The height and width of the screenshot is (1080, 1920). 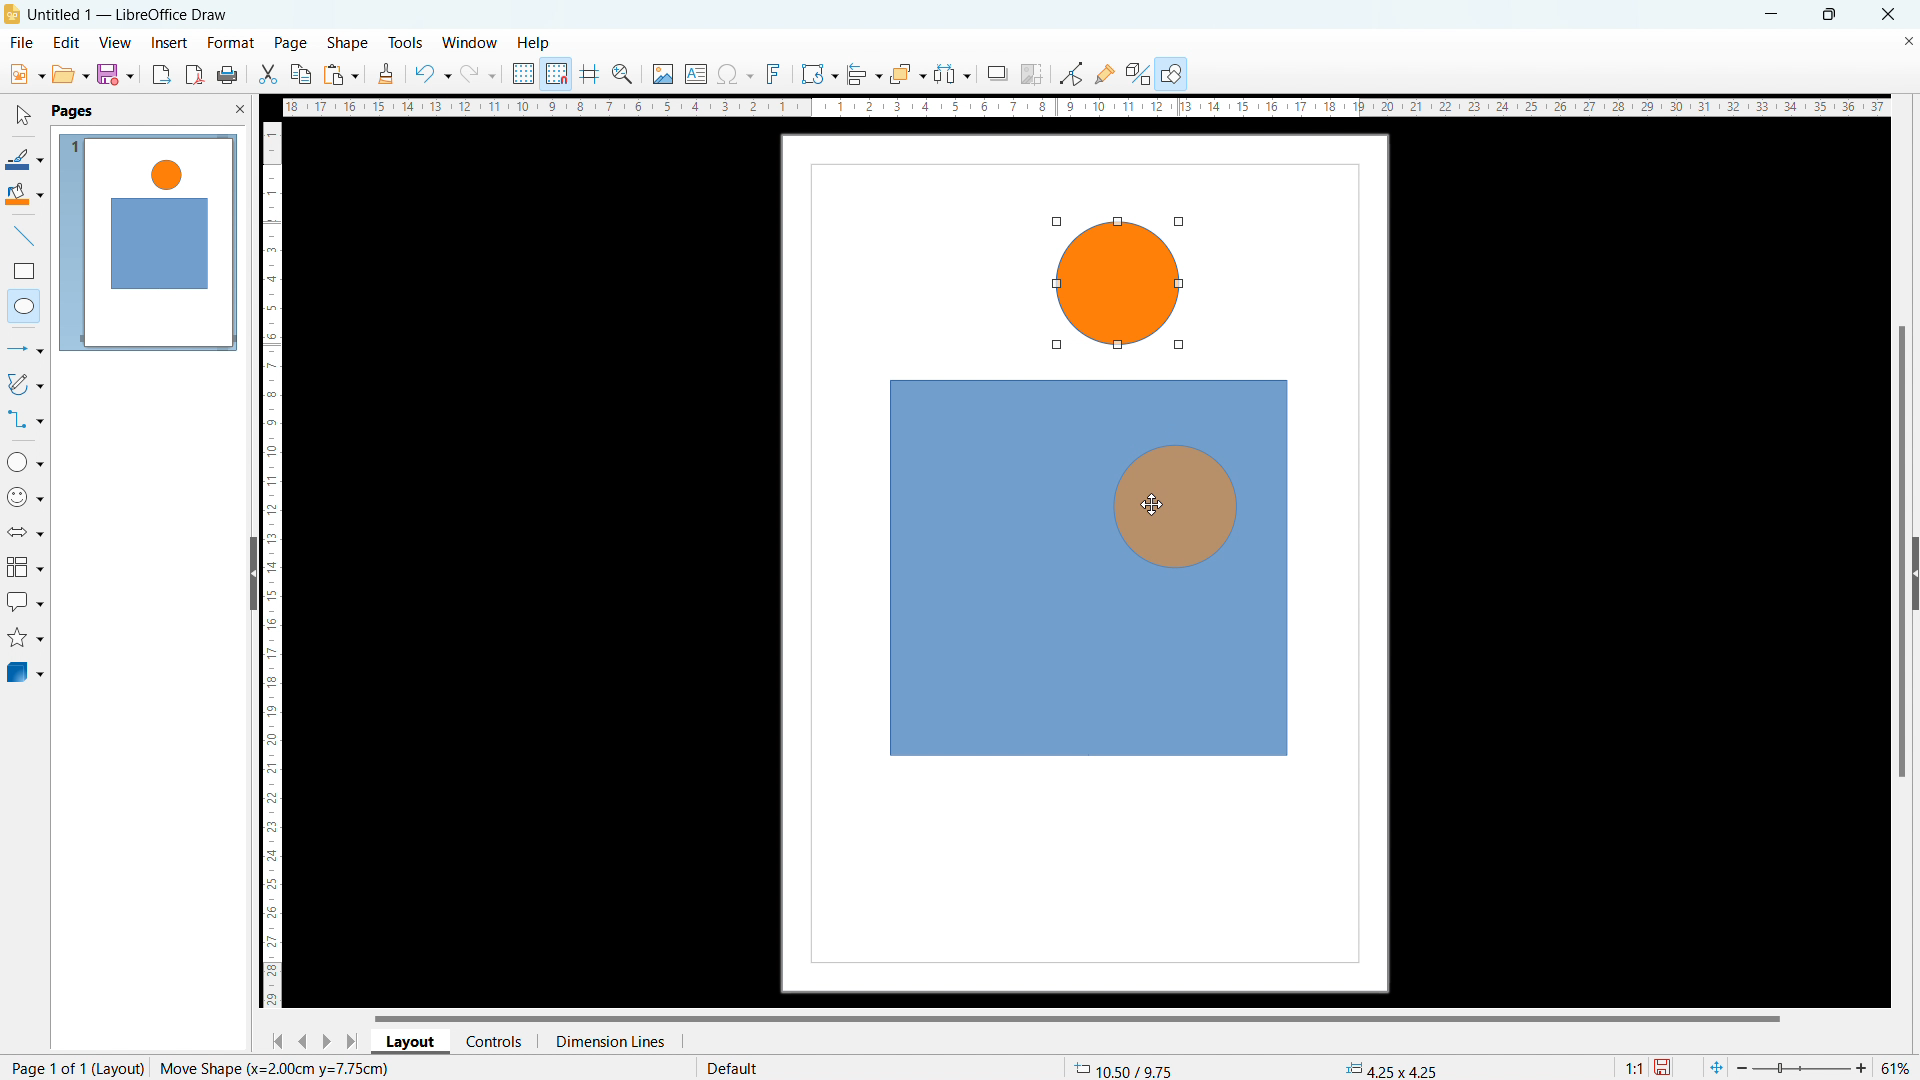 I want to click on cursor coordinates, so click(x=1125, y=1066).